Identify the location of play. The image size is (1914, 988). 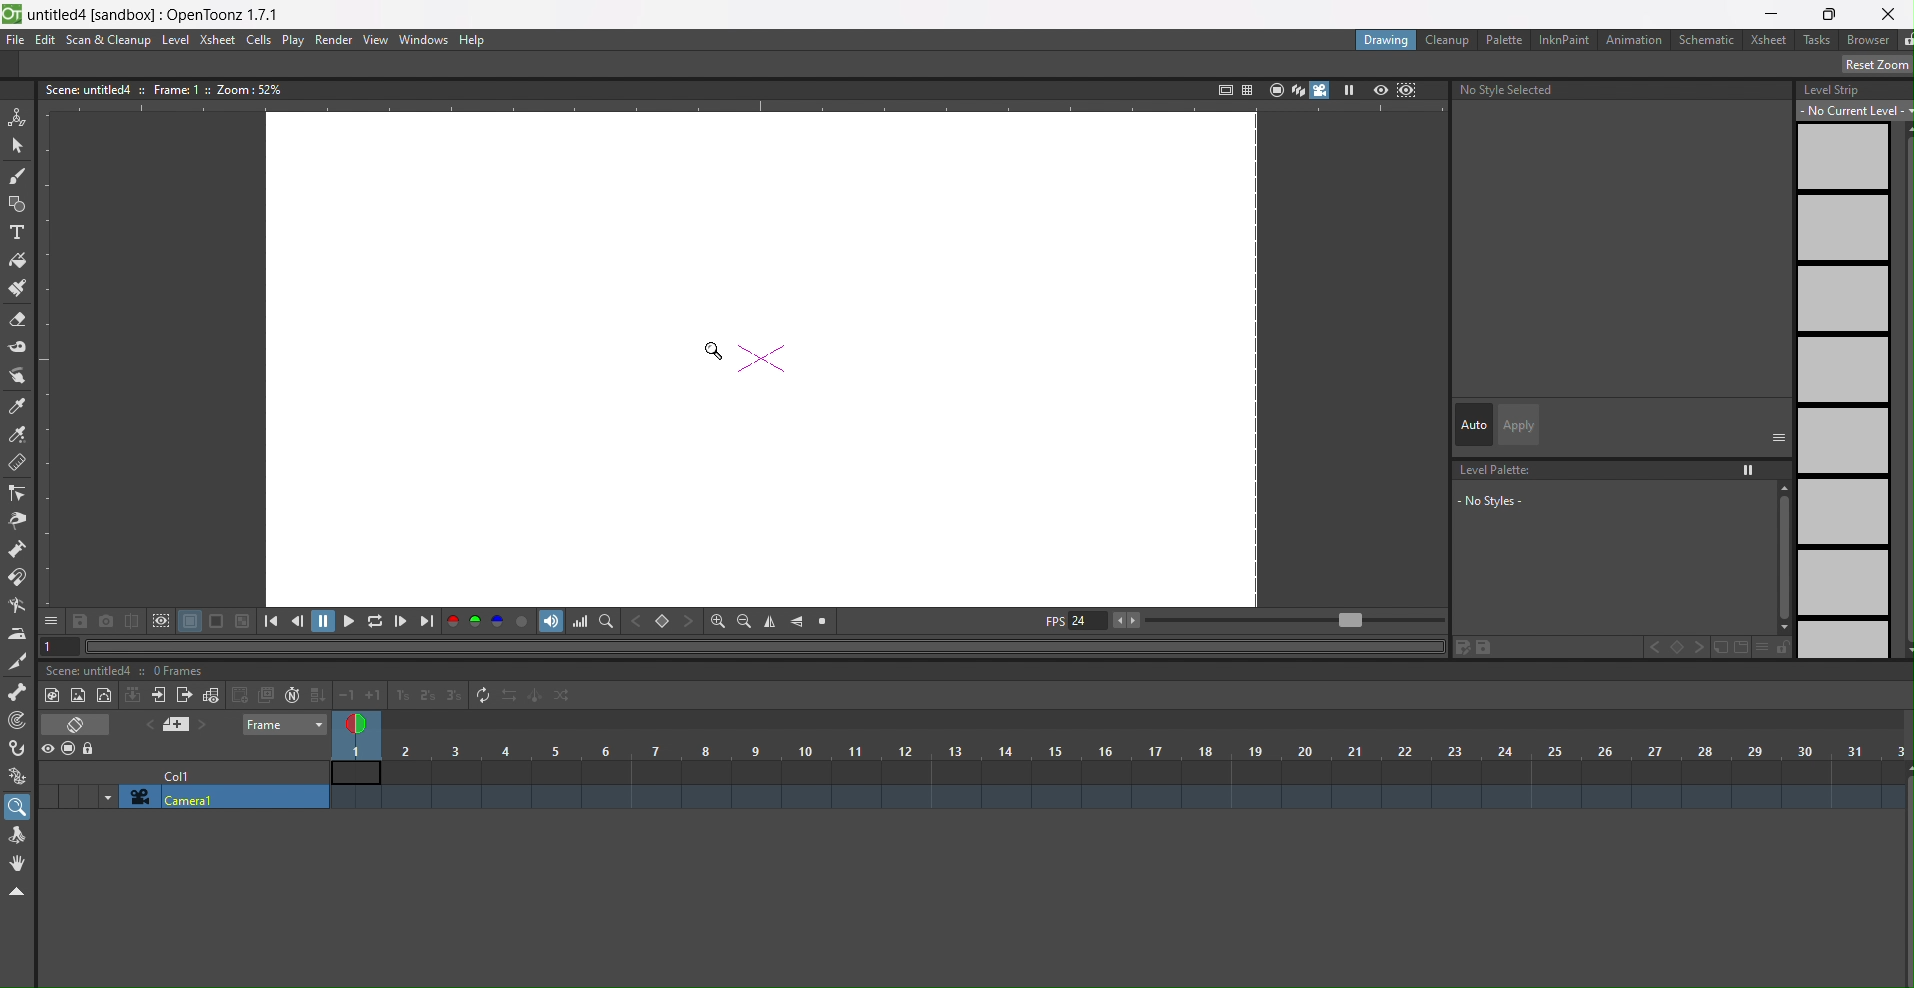
(1352, 90).